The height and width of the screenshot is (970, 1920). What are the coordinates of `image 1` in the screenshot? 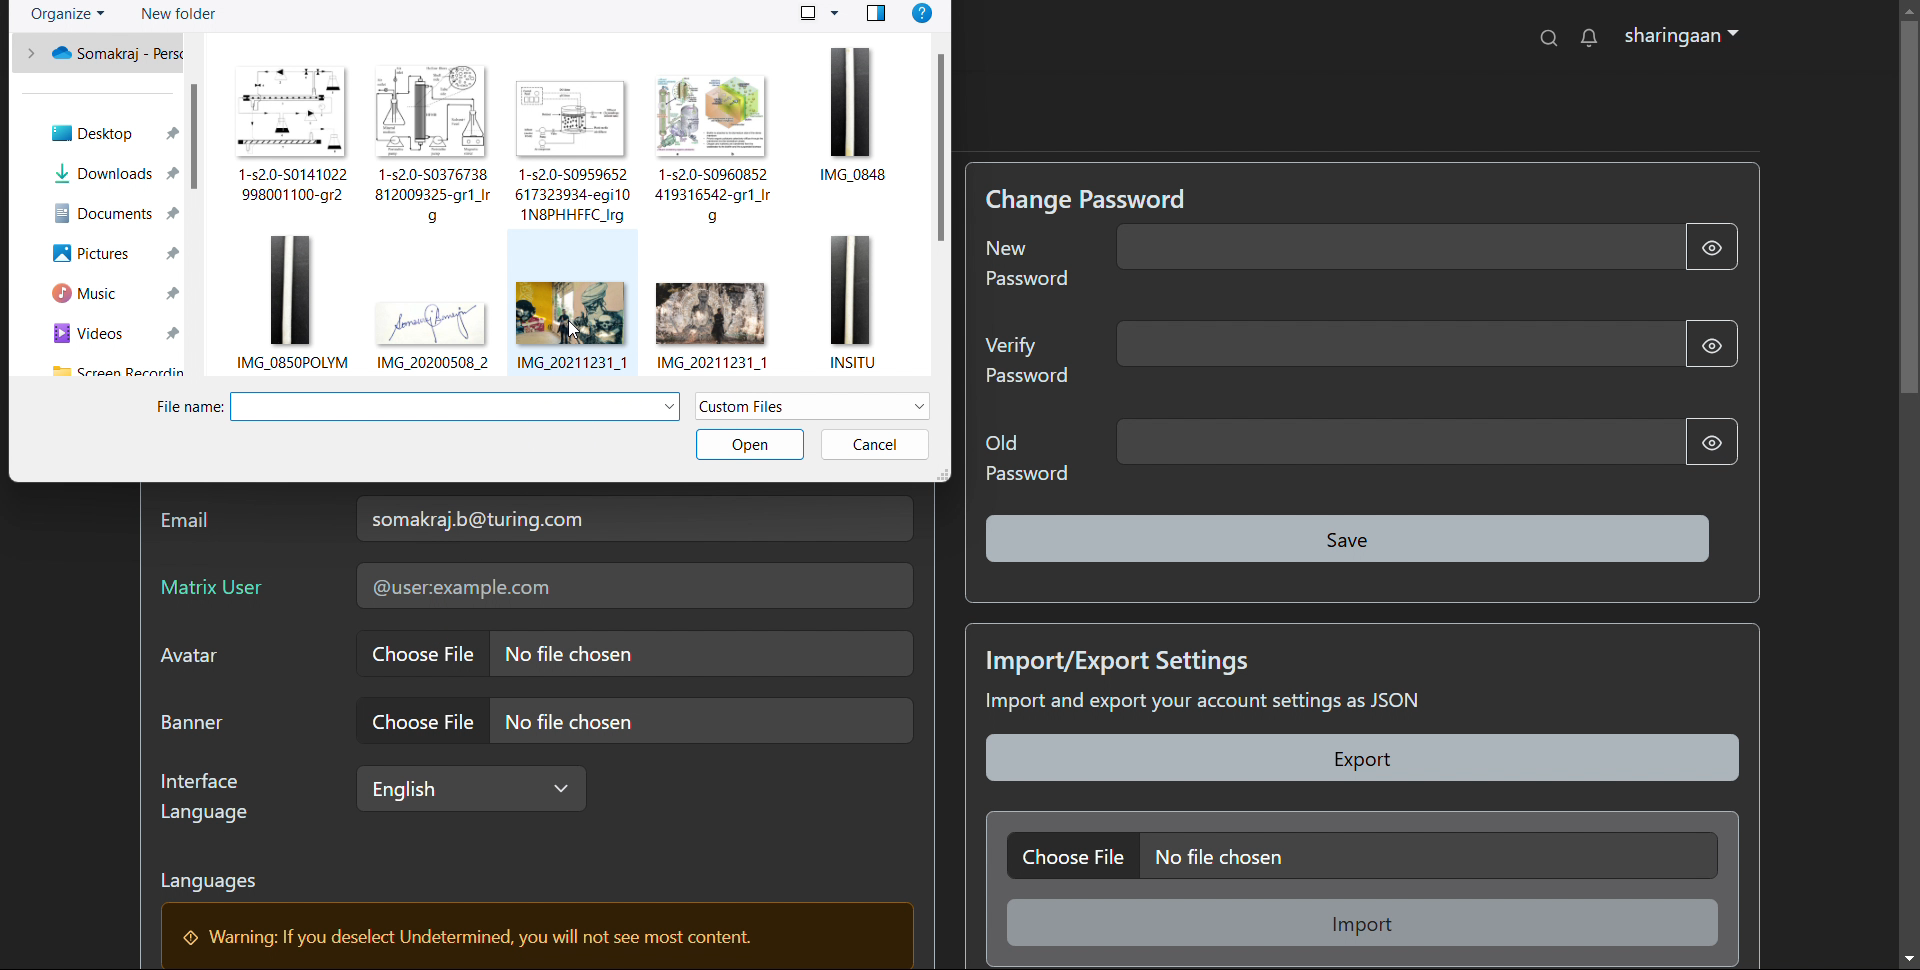 It's located at (288, 131).